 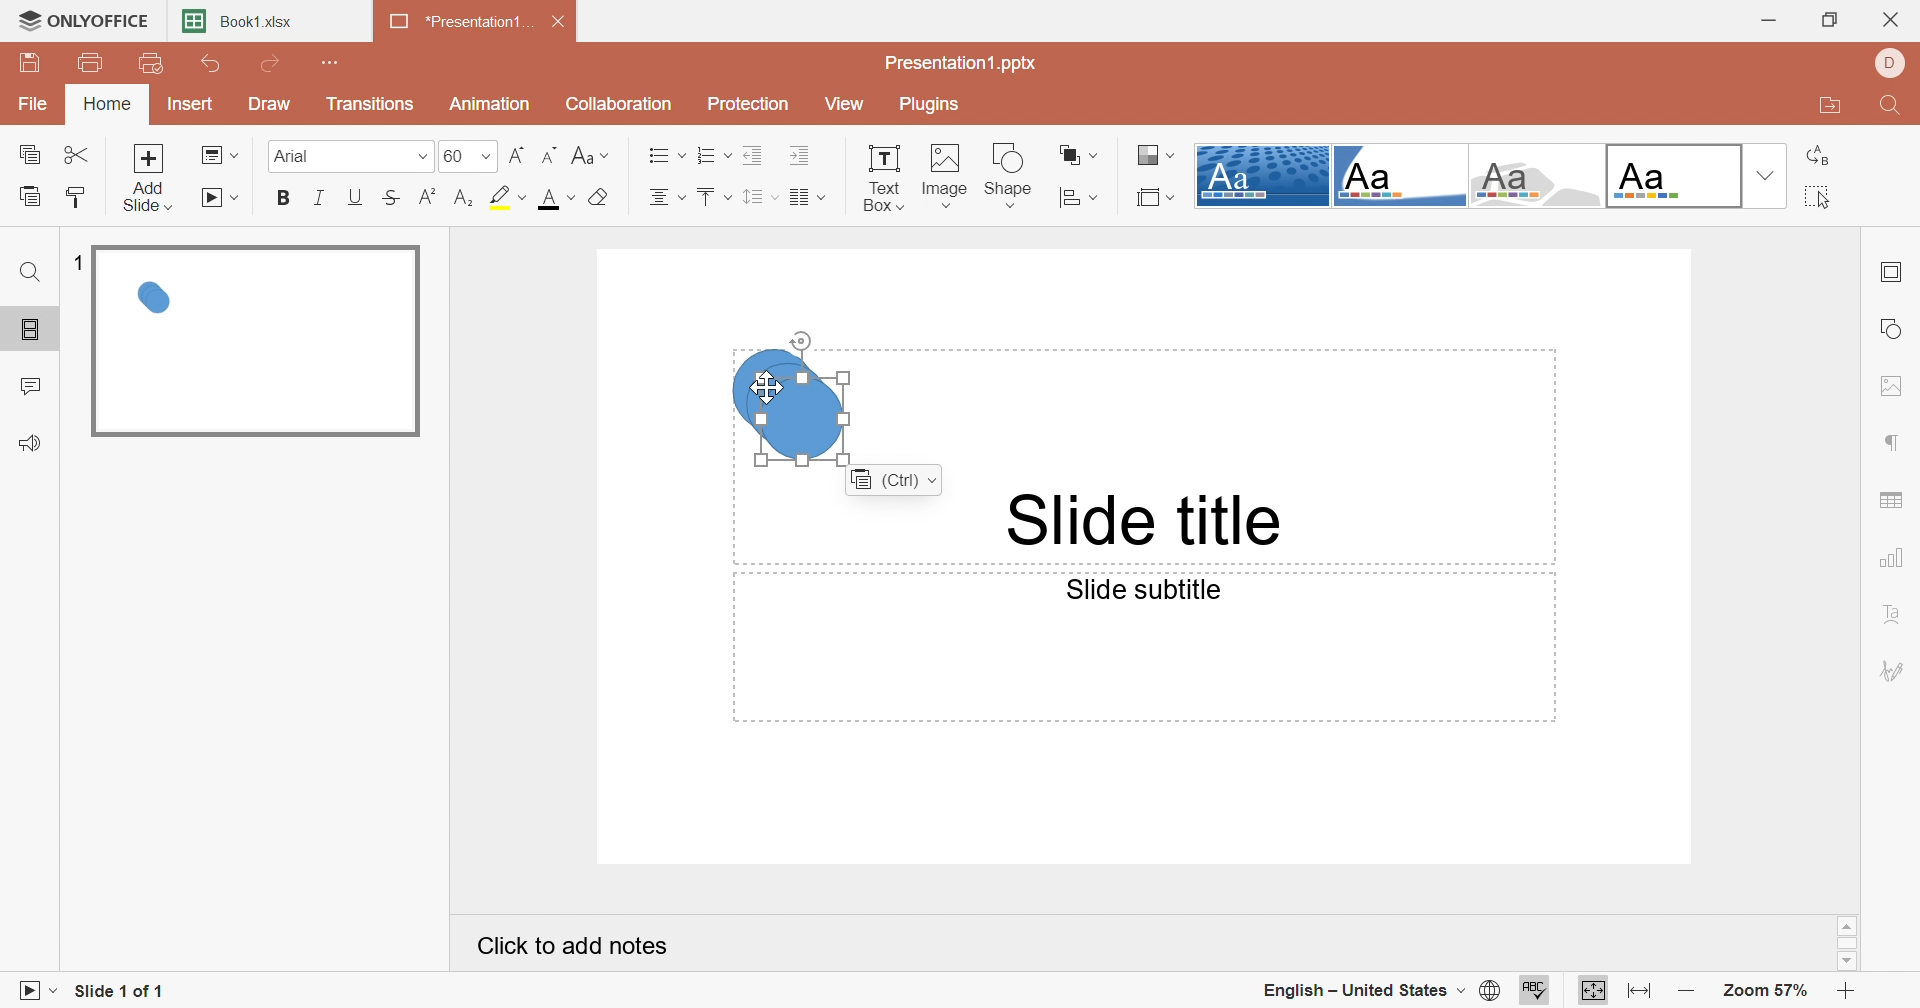 I want to click on Quick print, so click(x=150, y=64).